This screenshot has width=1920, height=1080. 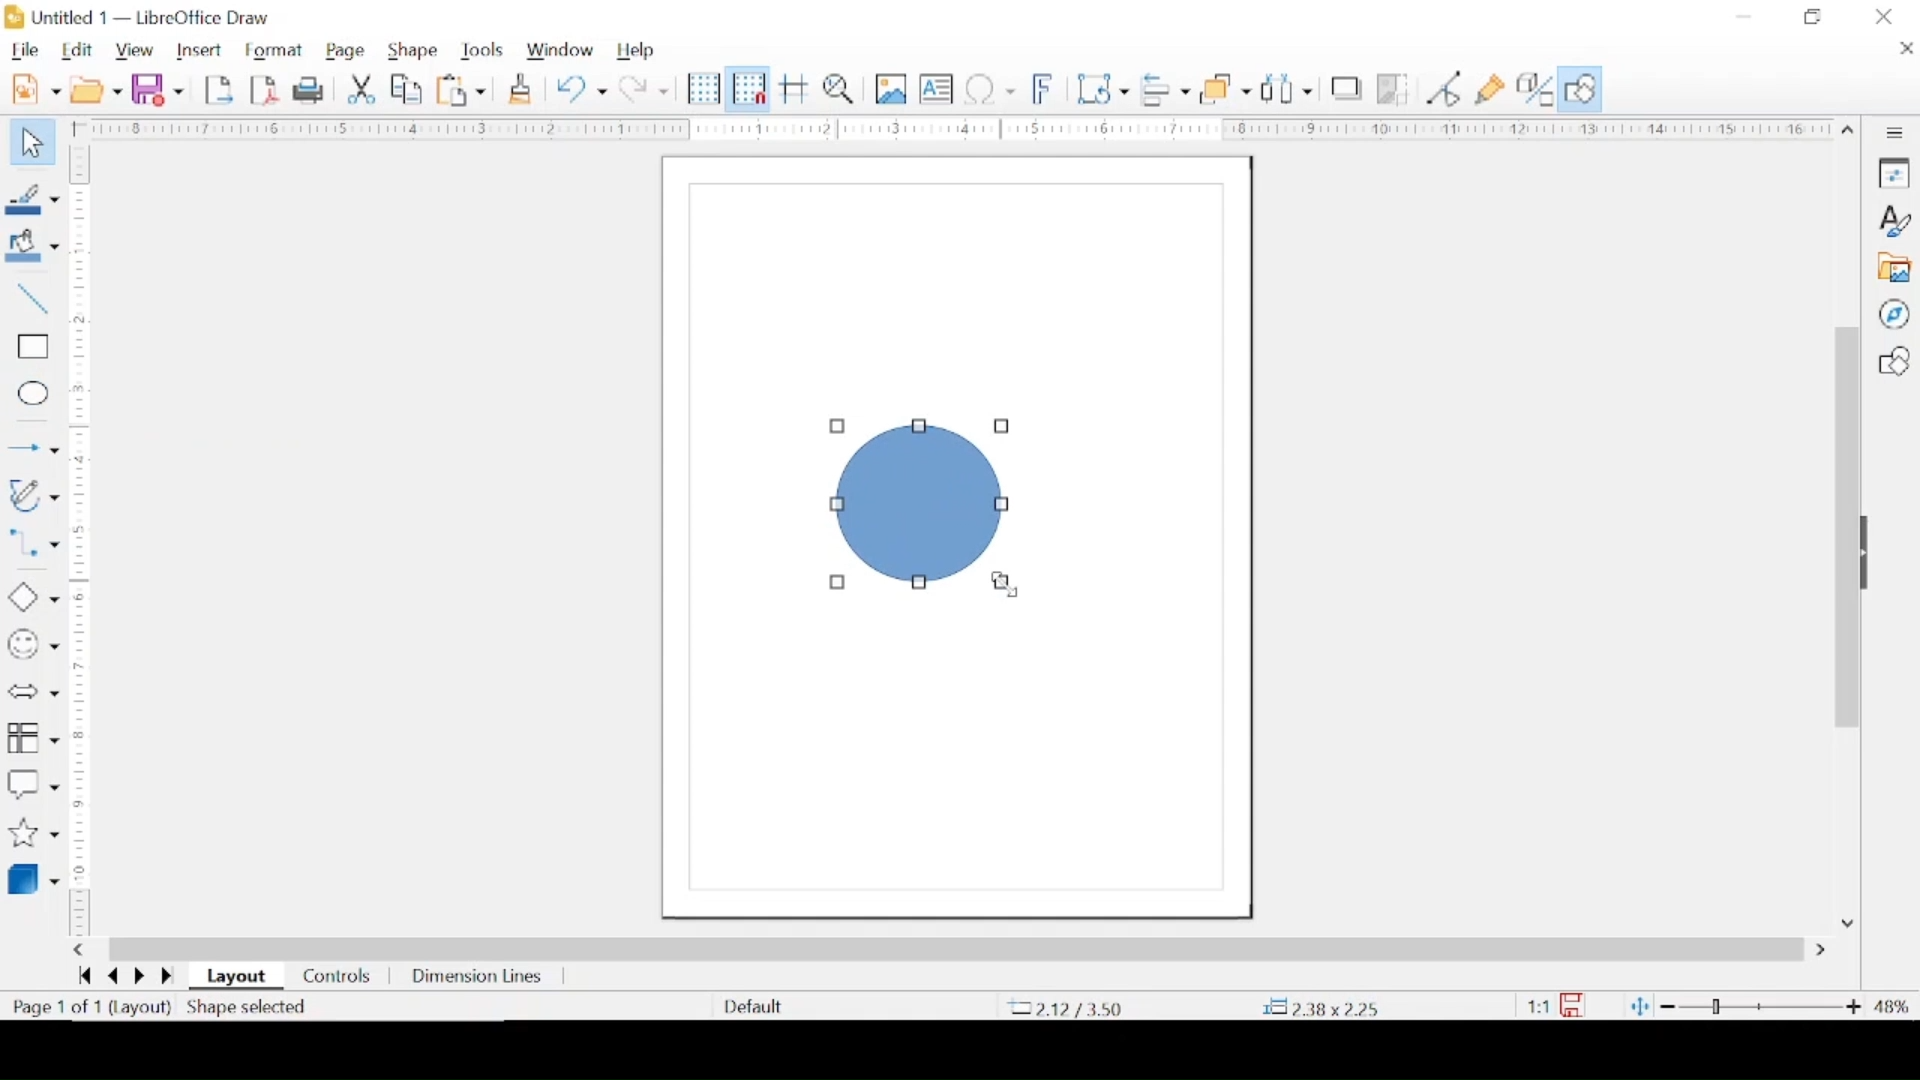 What do you see at coordinates (135, 51) in the screenshot?
I see `view` at bounding box center [135, 51].